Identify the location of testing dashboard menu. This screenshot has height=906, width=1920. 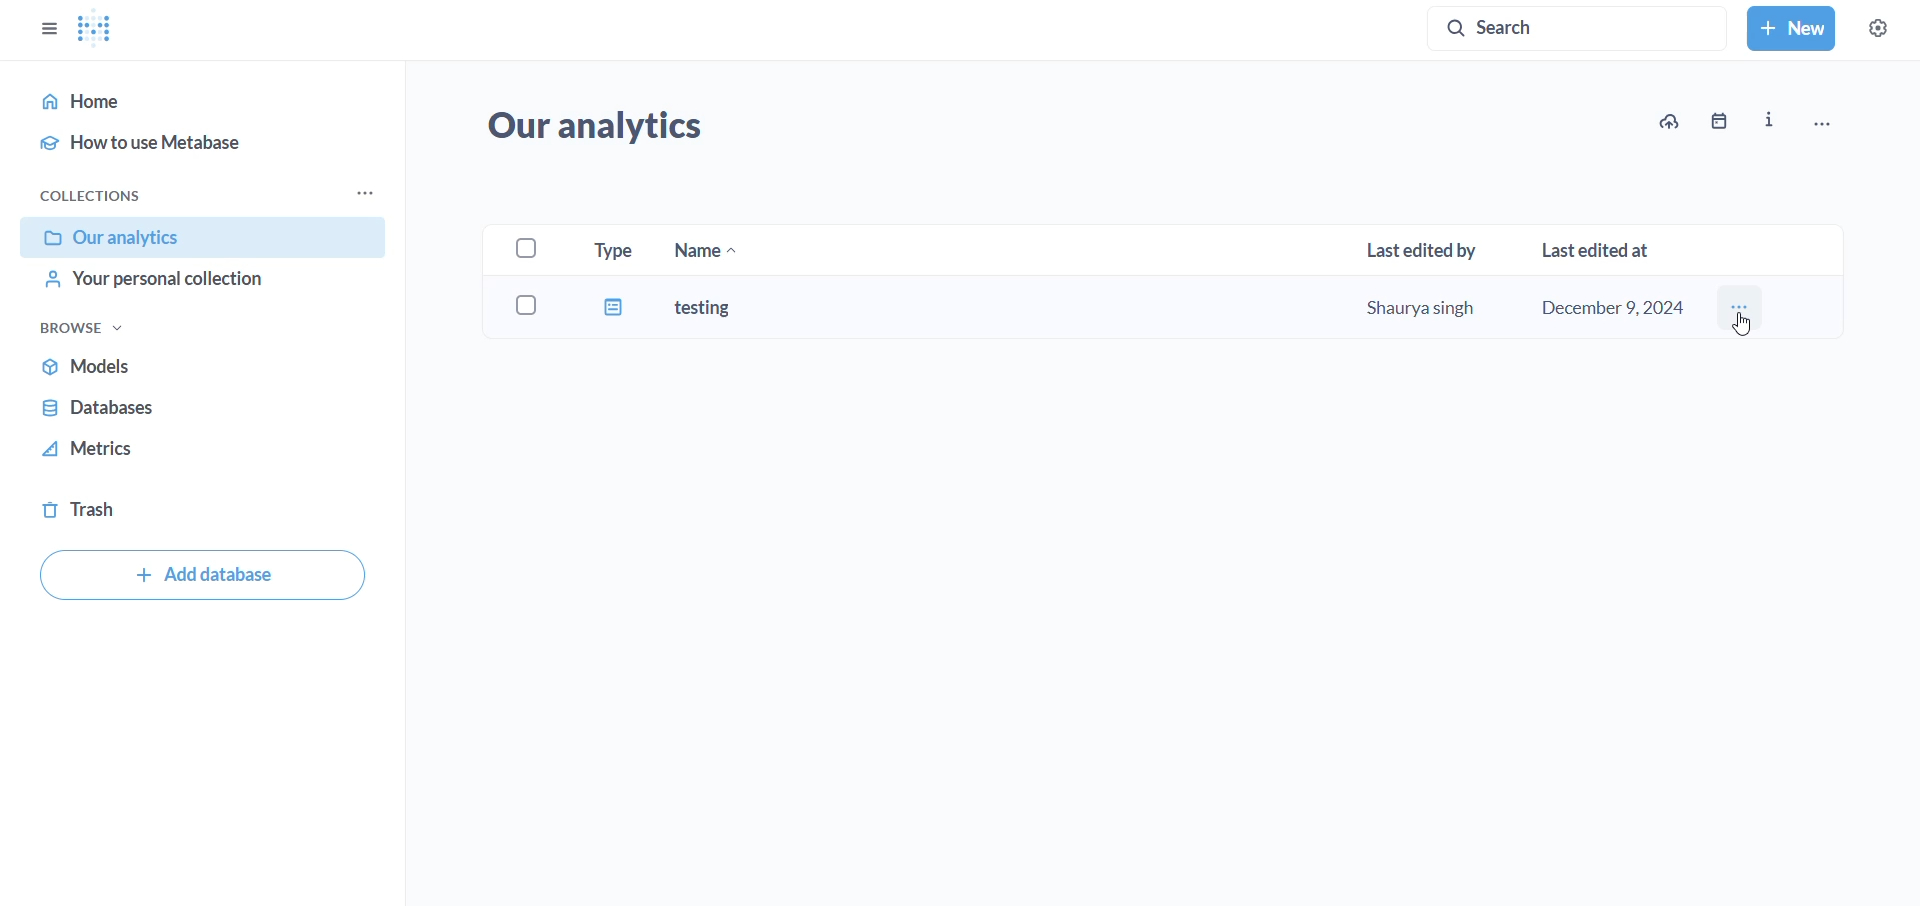
(1742, 308).